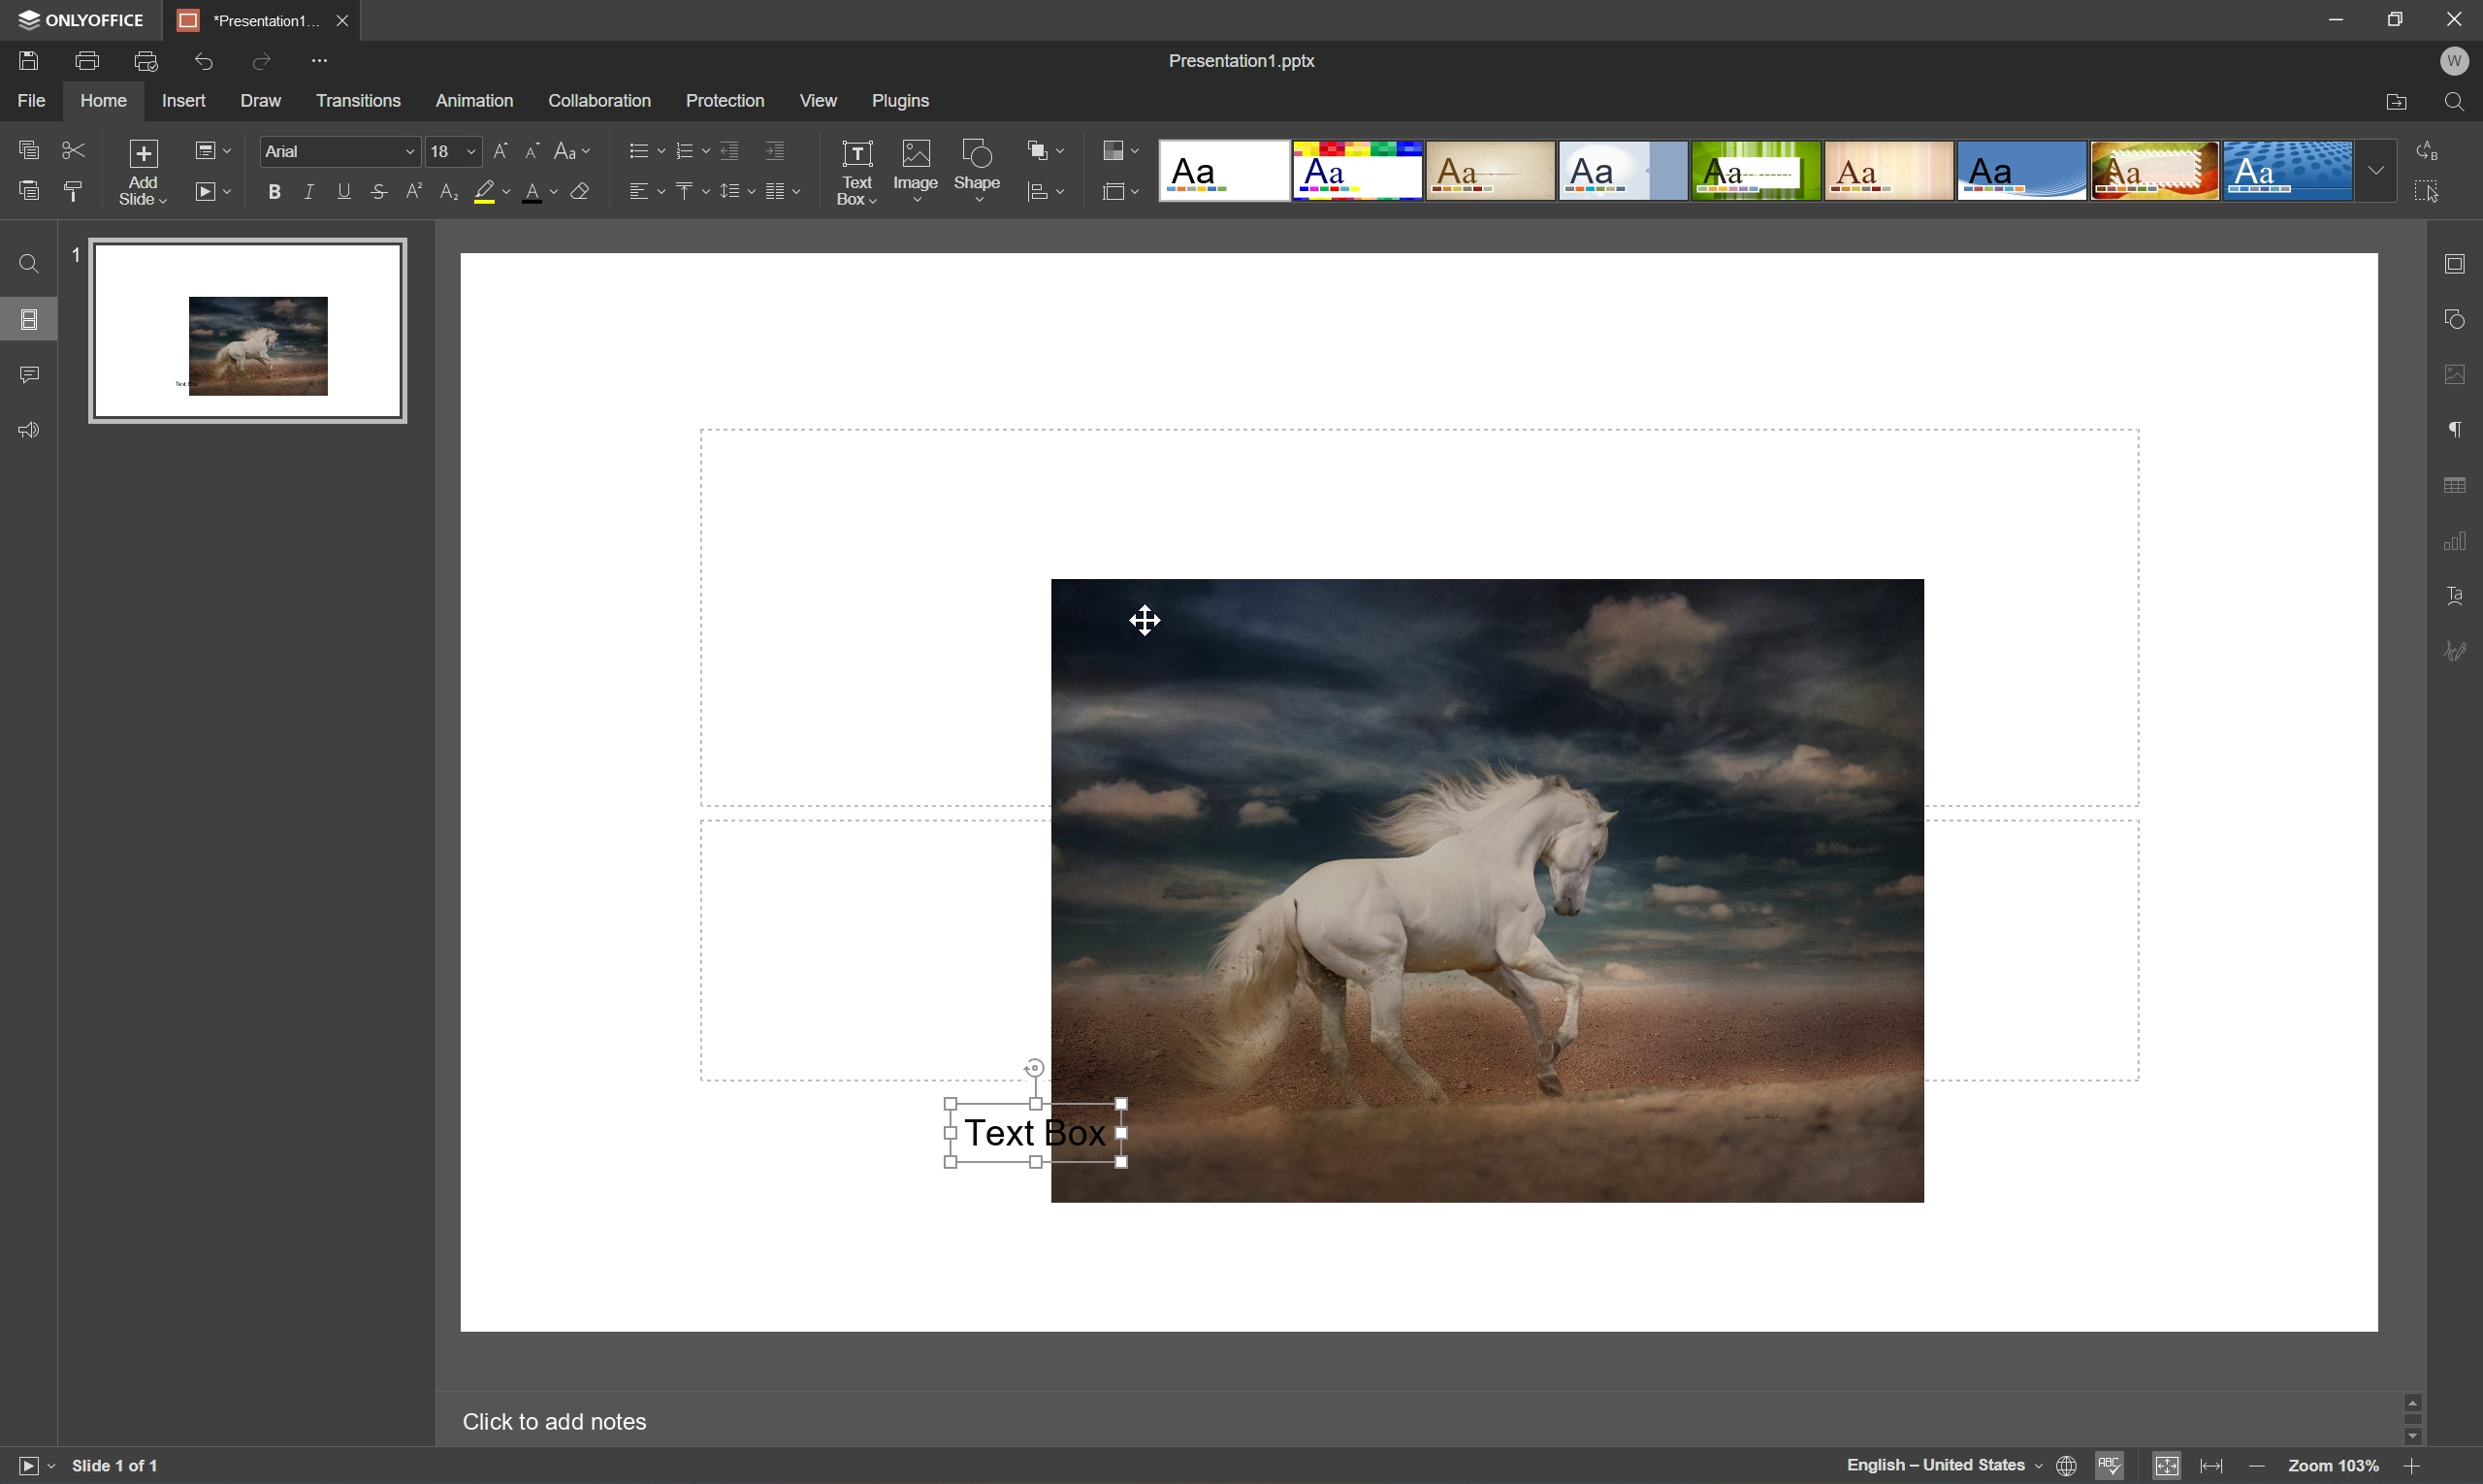 This screenshot has height=1484, width=2483. What do you see at coordinates (2413, 1469) in the screenshot?
I see `Zoom In` at bounding box center [2413, 1469].